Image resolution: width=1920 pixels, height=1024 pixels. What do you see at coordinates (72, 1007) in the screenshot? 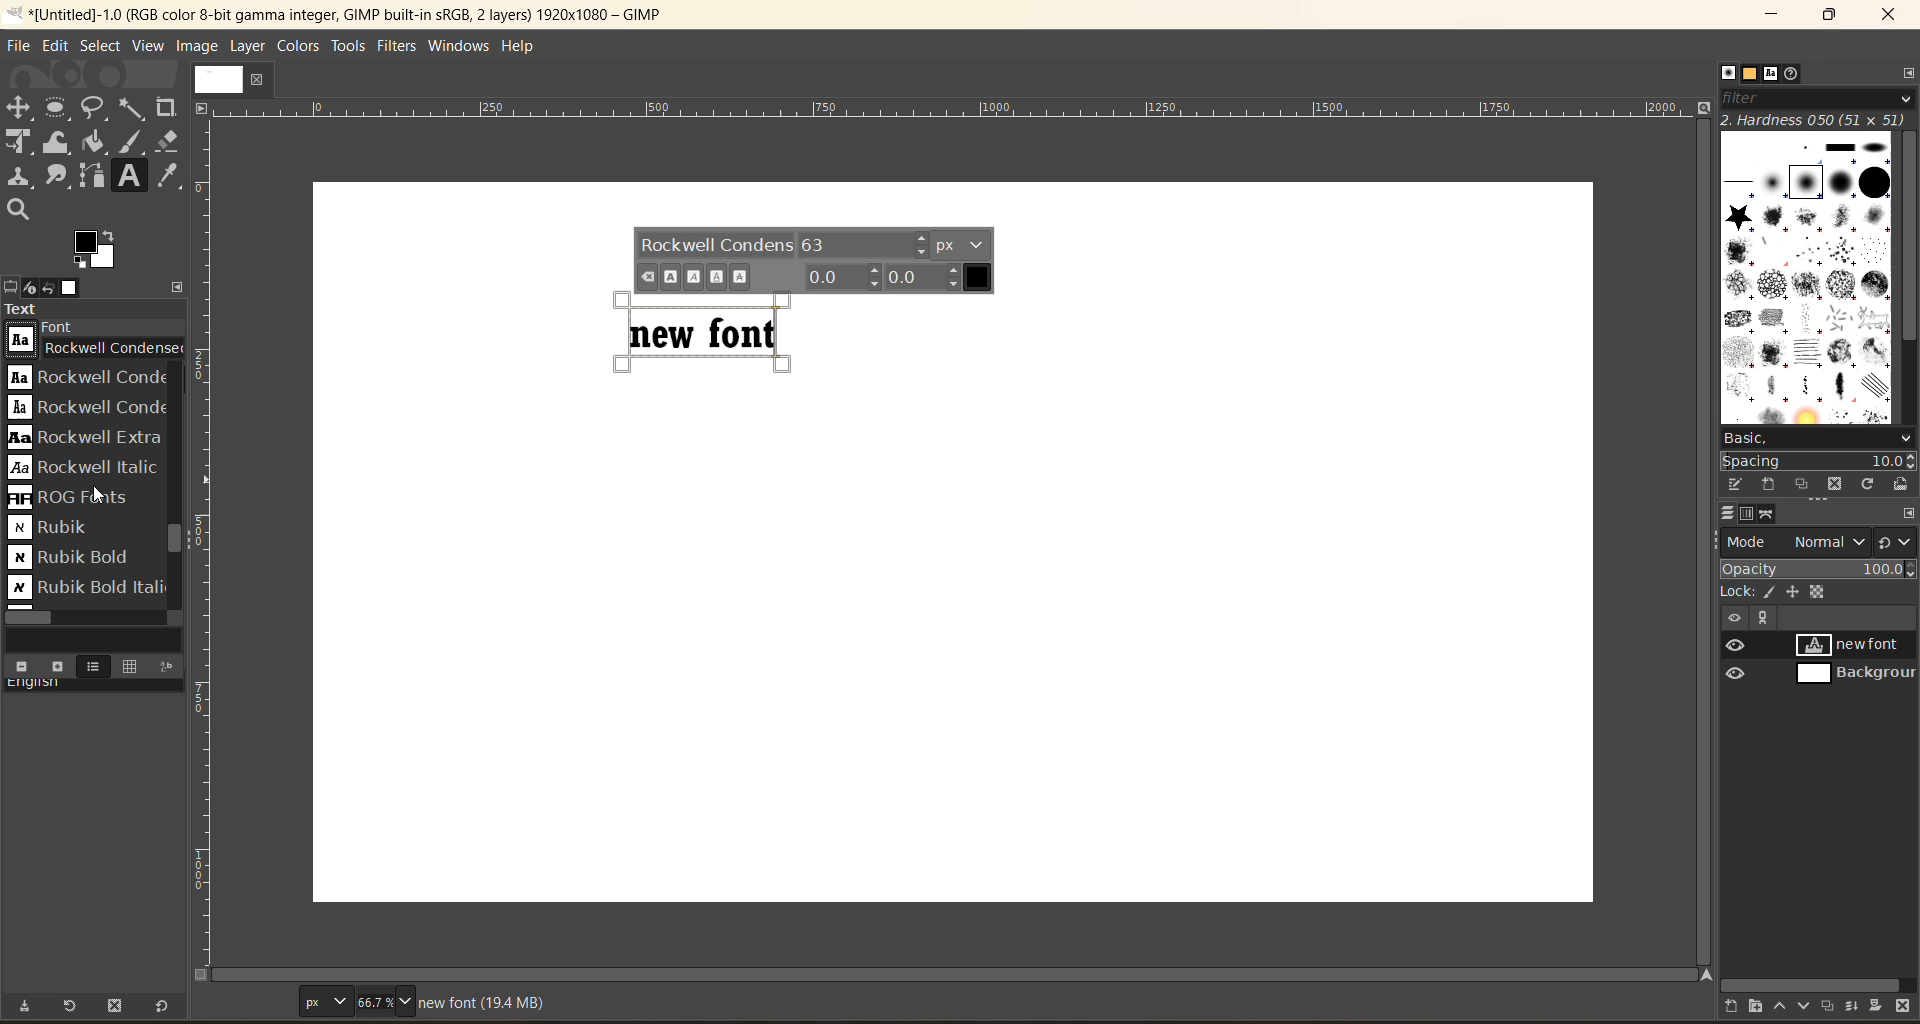
I see `restore tool preset` at bounding box center [72, 1007].